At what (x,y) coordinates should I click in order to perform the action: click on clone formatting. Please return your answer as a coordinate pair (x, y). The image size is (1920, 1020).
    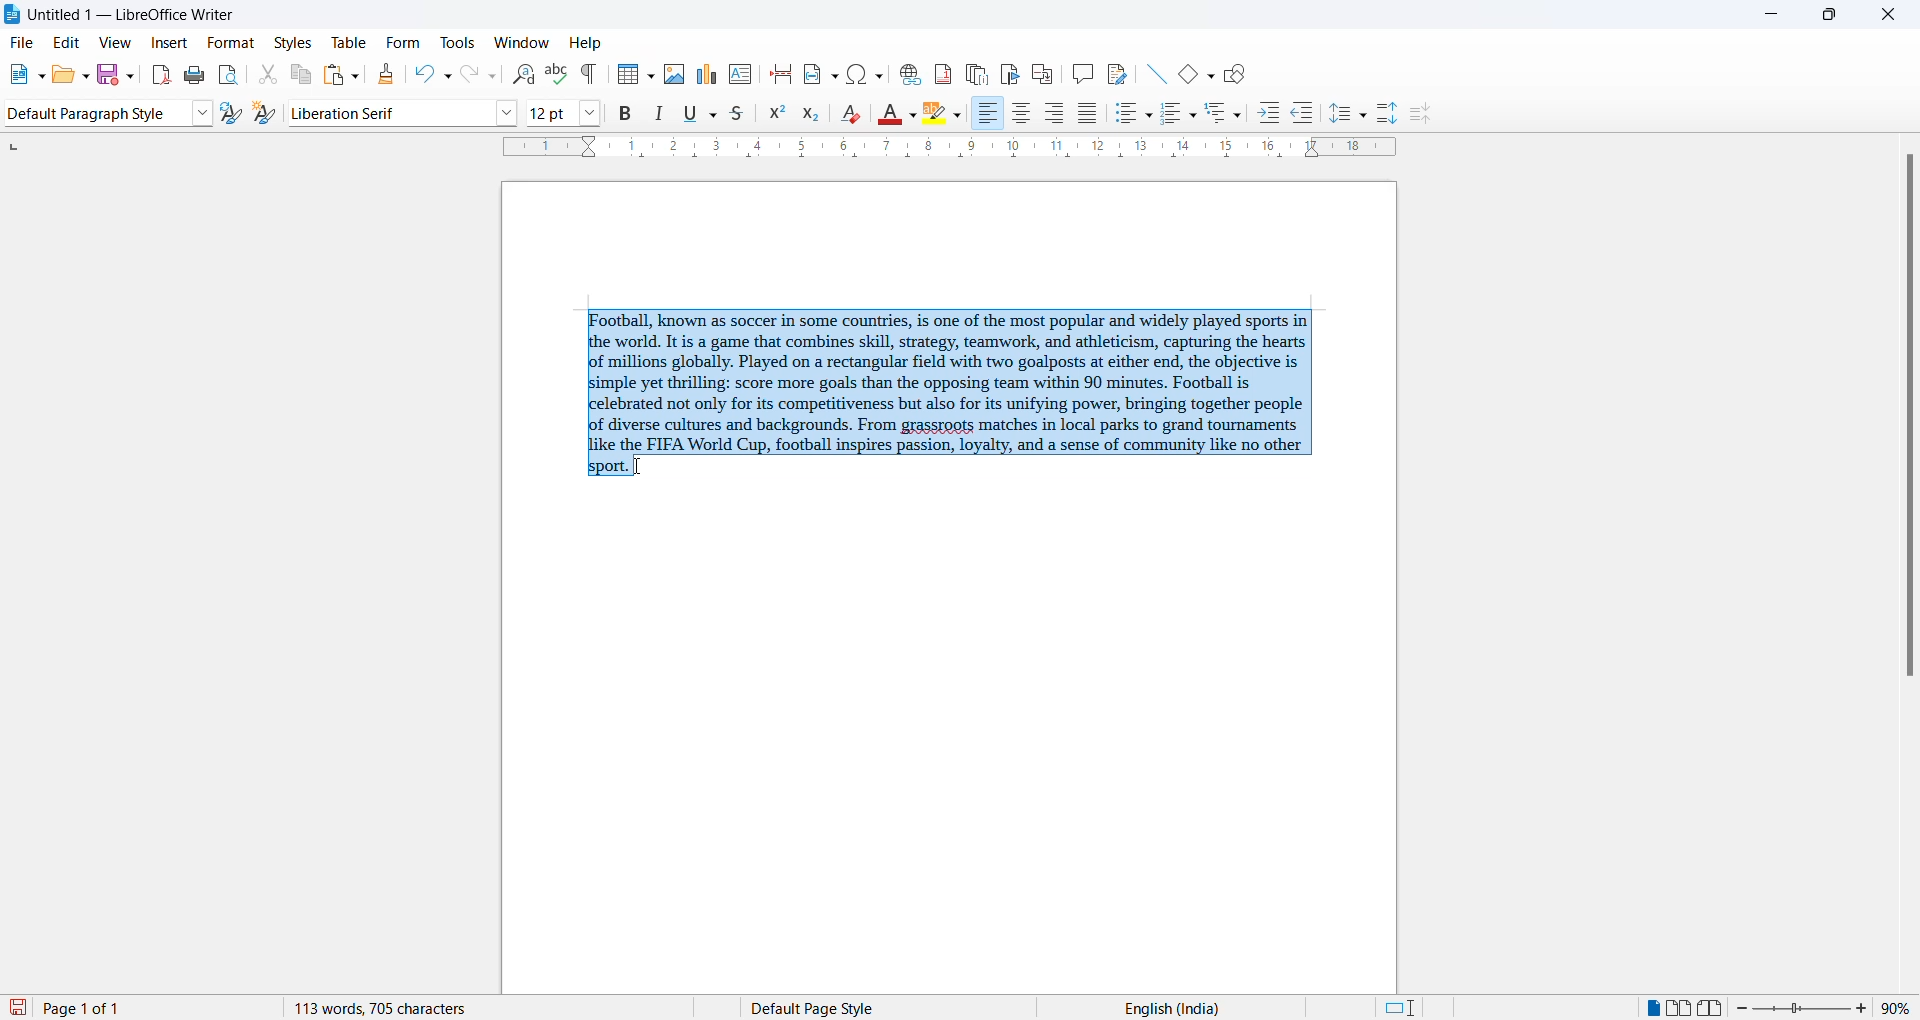
    Looking at the image, I should click on (388, 74).